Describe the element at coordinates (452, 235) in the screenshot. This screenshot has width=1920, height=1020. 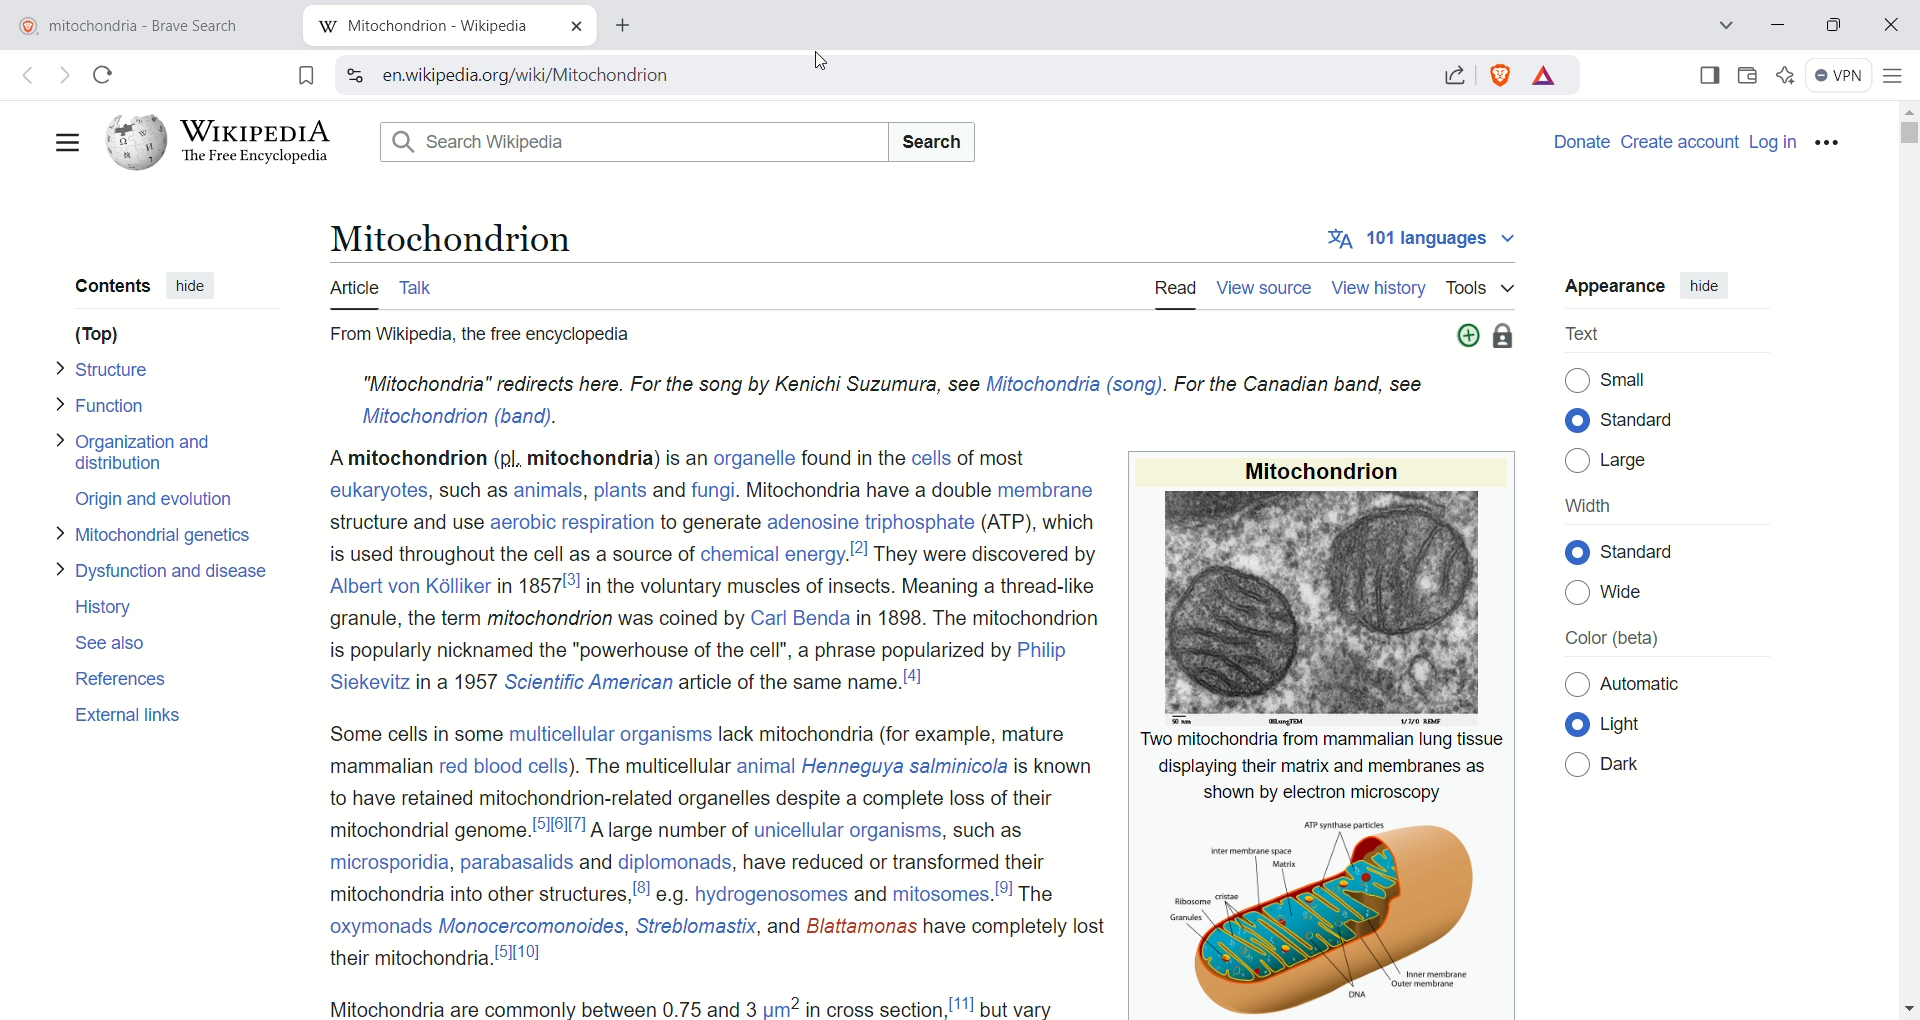
I see `Mitochondrion` at that location.